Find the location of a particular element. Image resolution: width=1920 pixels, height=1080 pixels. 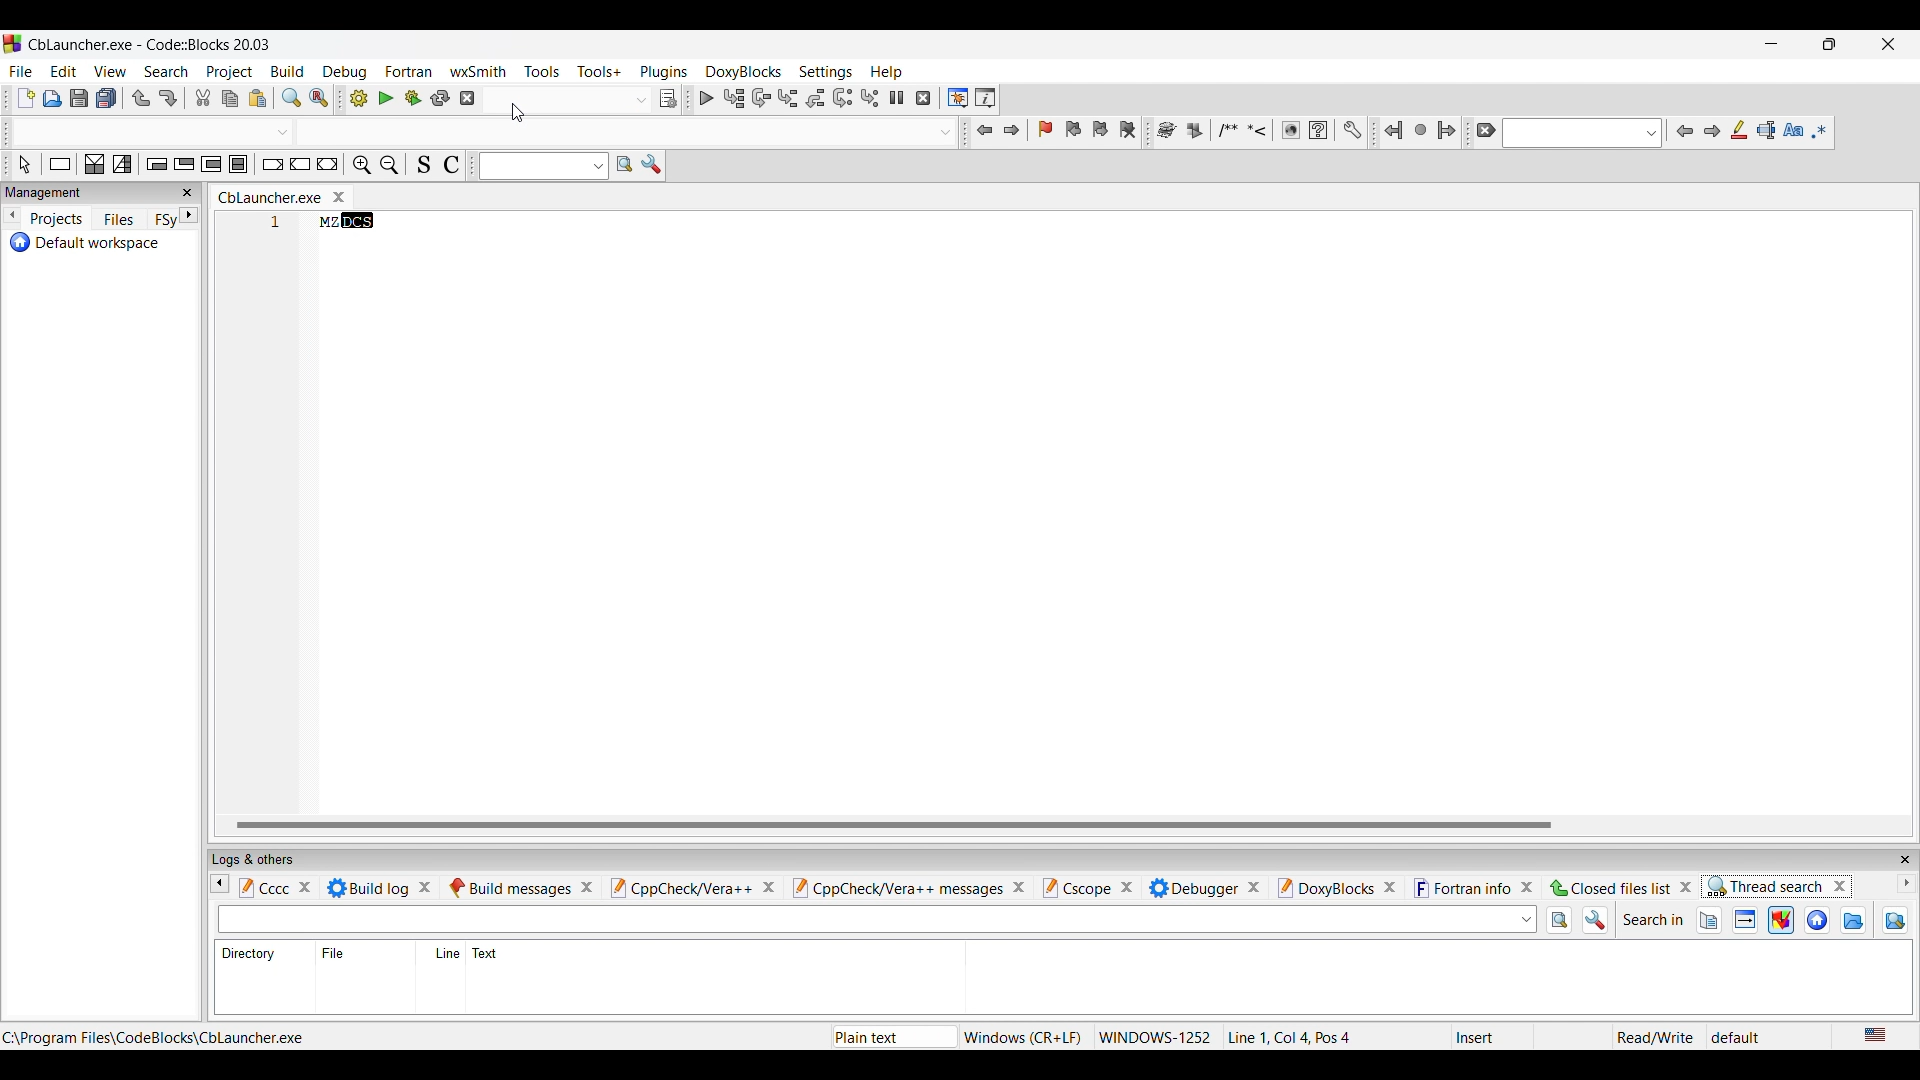

Go to next is located at coordinates (188, 215).